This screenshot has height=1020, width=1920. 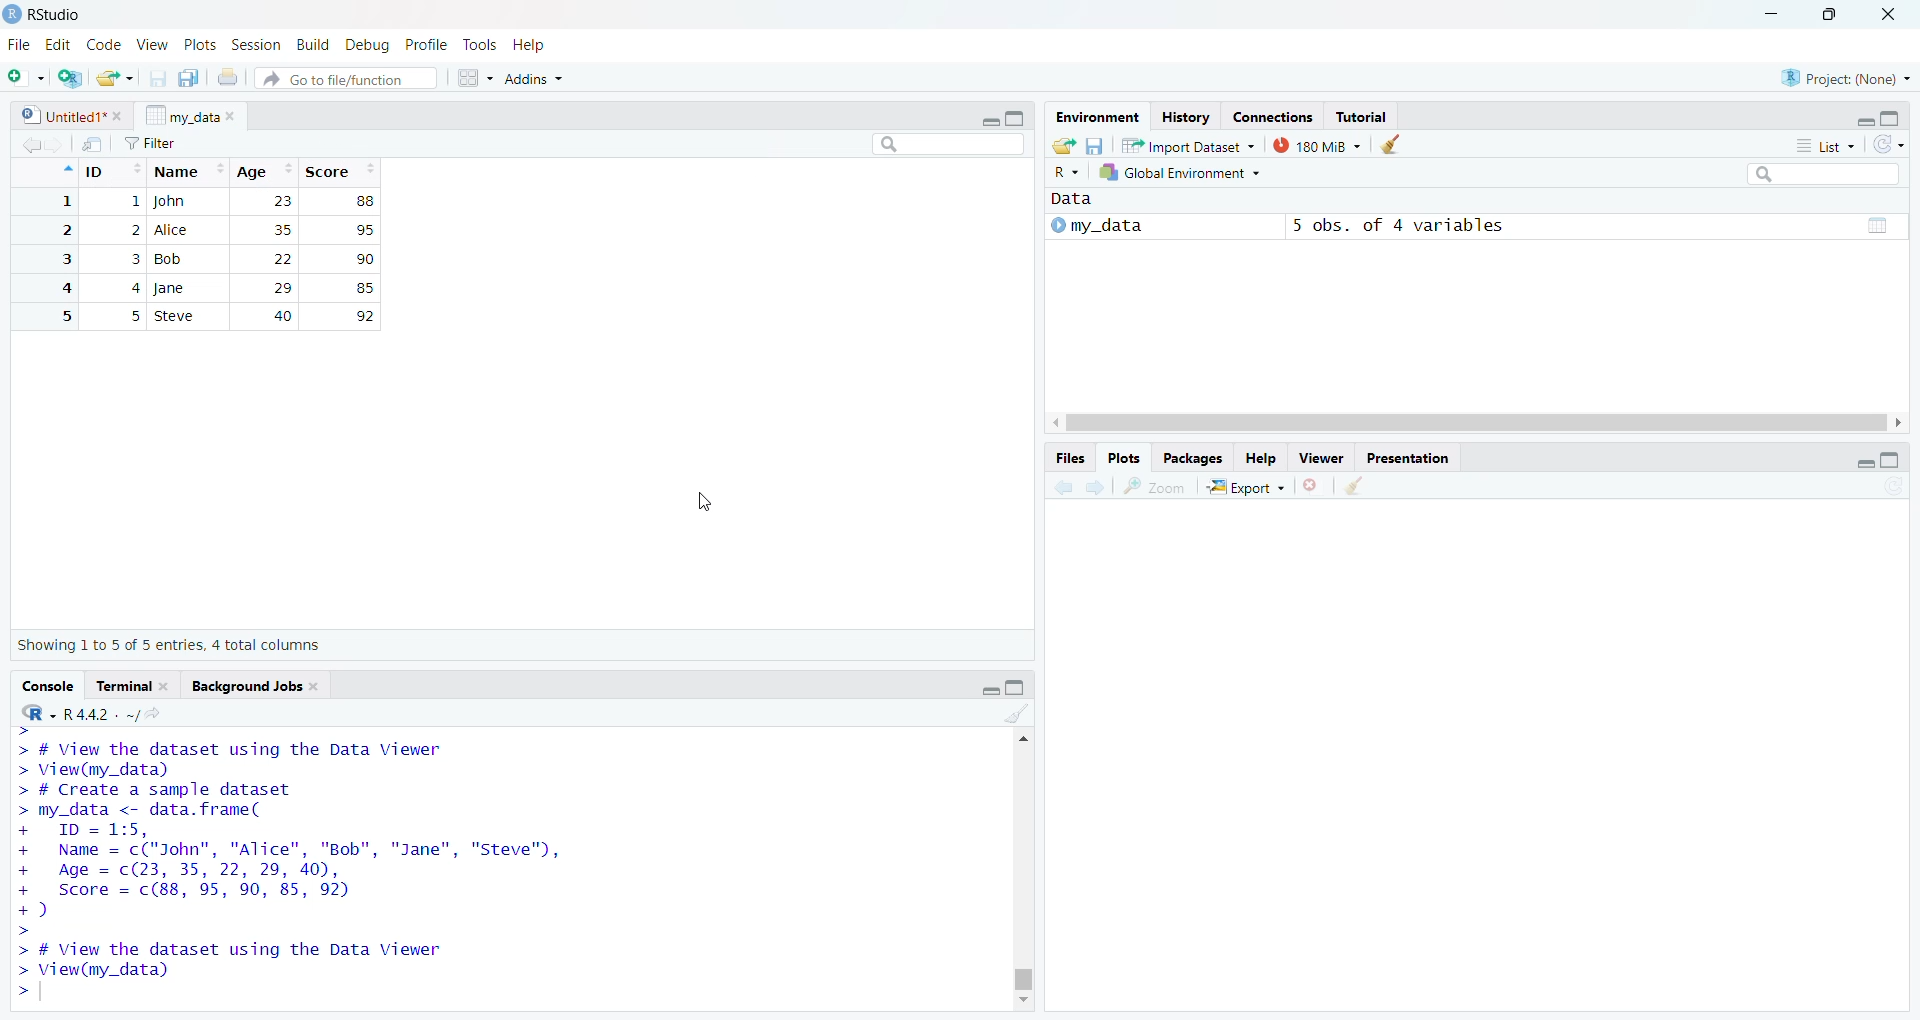 I want to click on Maximize, so click(x=1889, y=119).